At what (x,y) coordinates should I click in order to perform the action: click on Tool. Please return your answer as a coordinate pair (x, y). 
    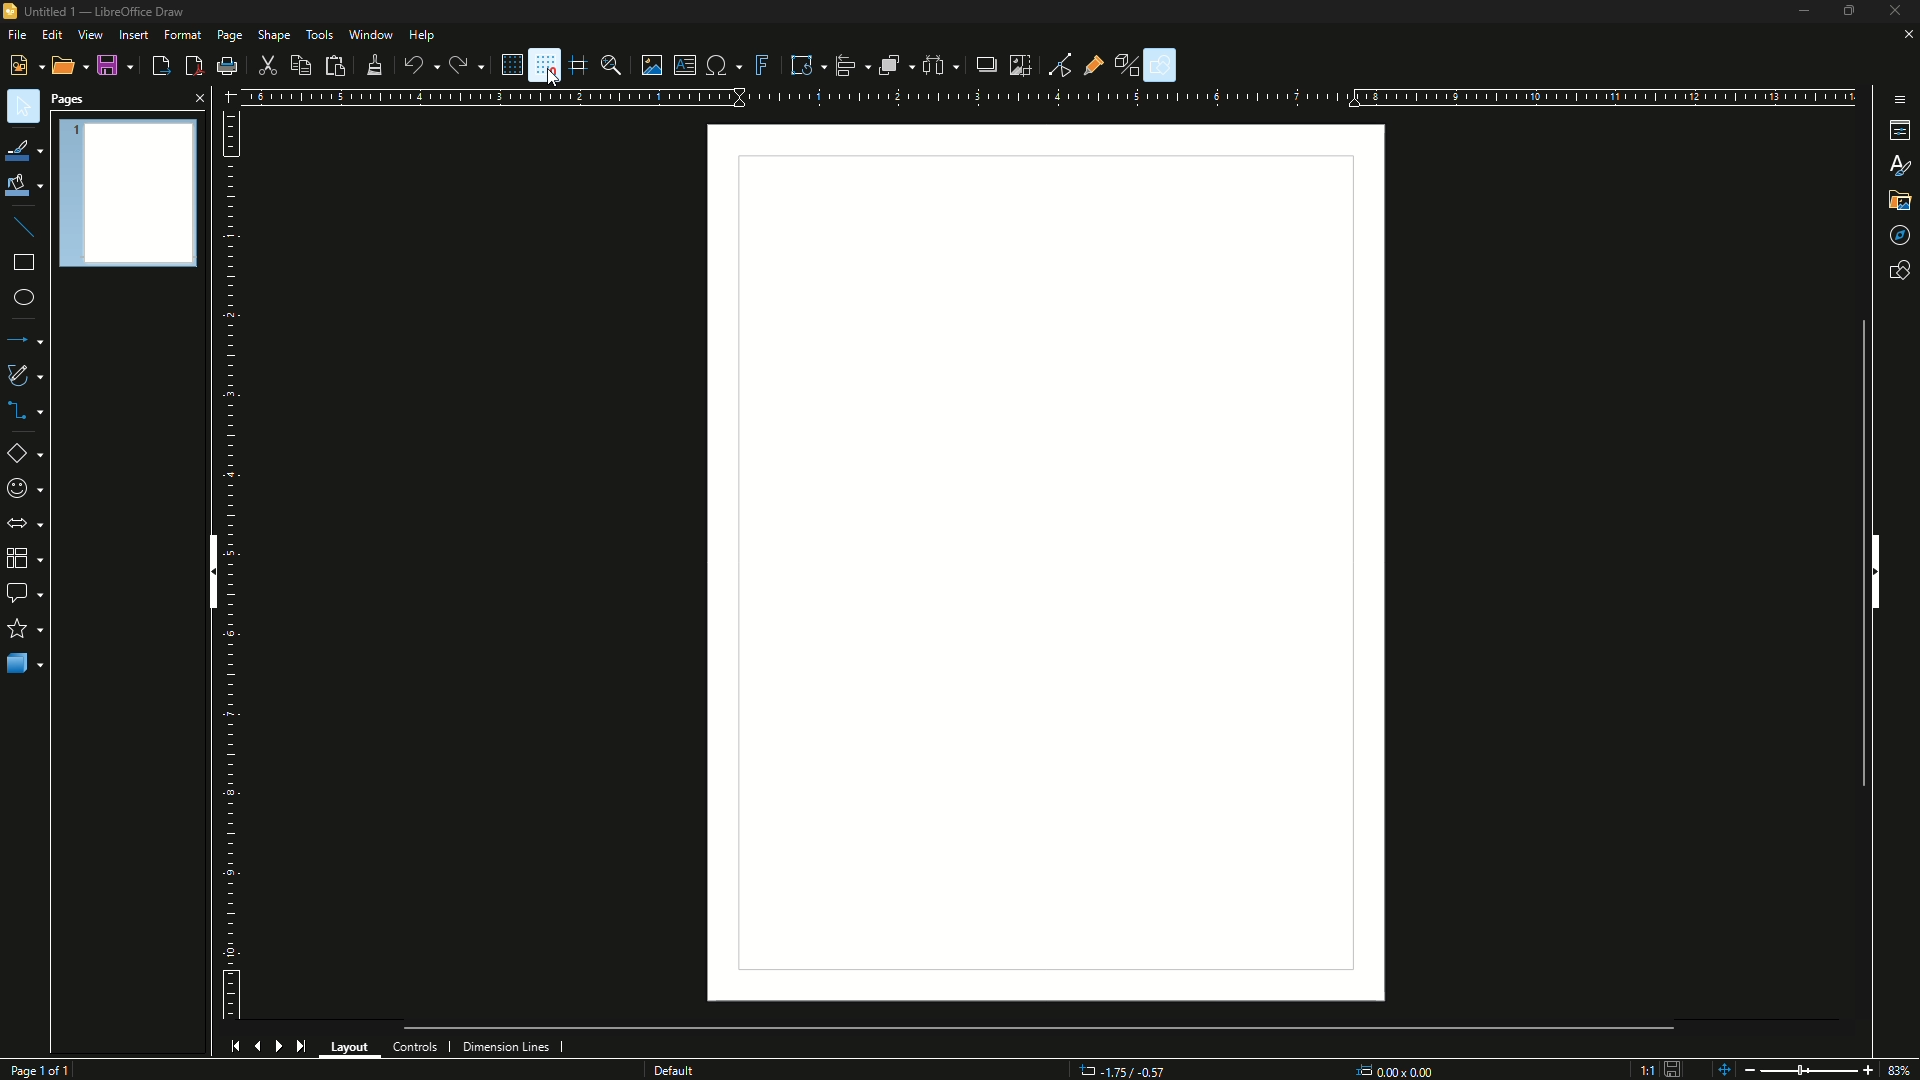
    Looking at the image, I should click on (1126, 65).